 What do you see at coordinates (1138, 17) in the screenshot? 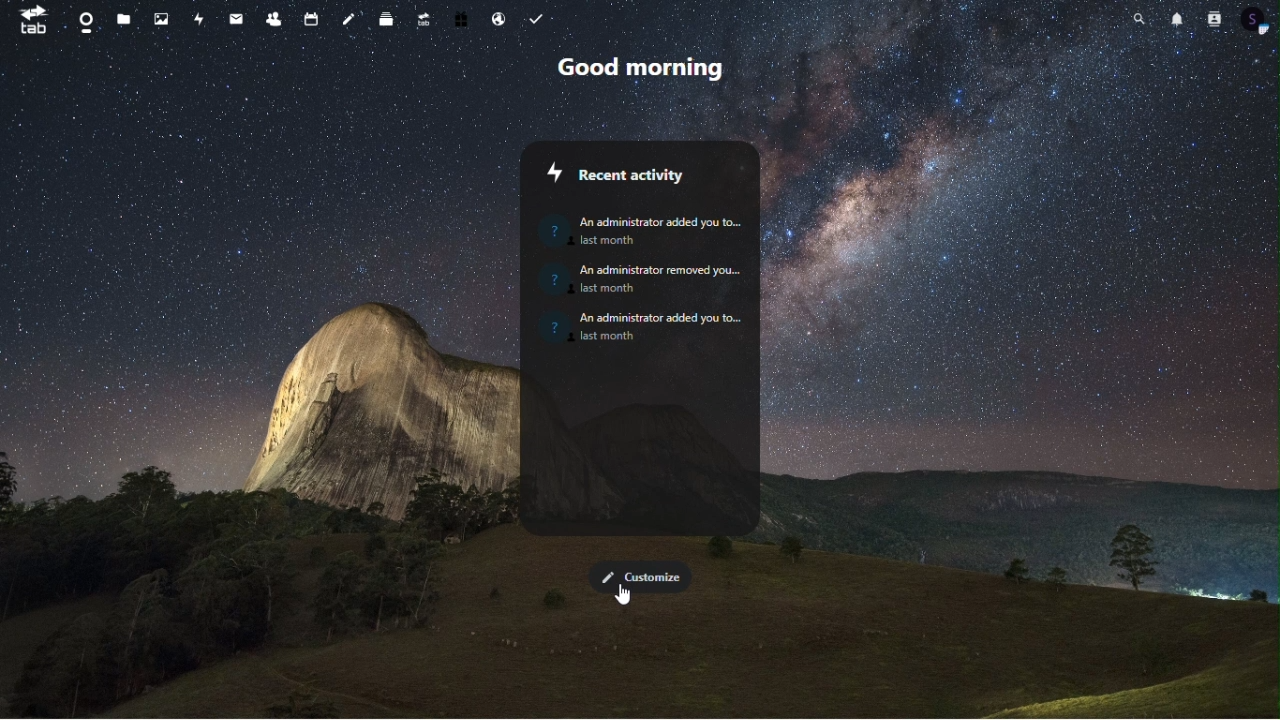
I see `search` at bounding box center [1138, 17].